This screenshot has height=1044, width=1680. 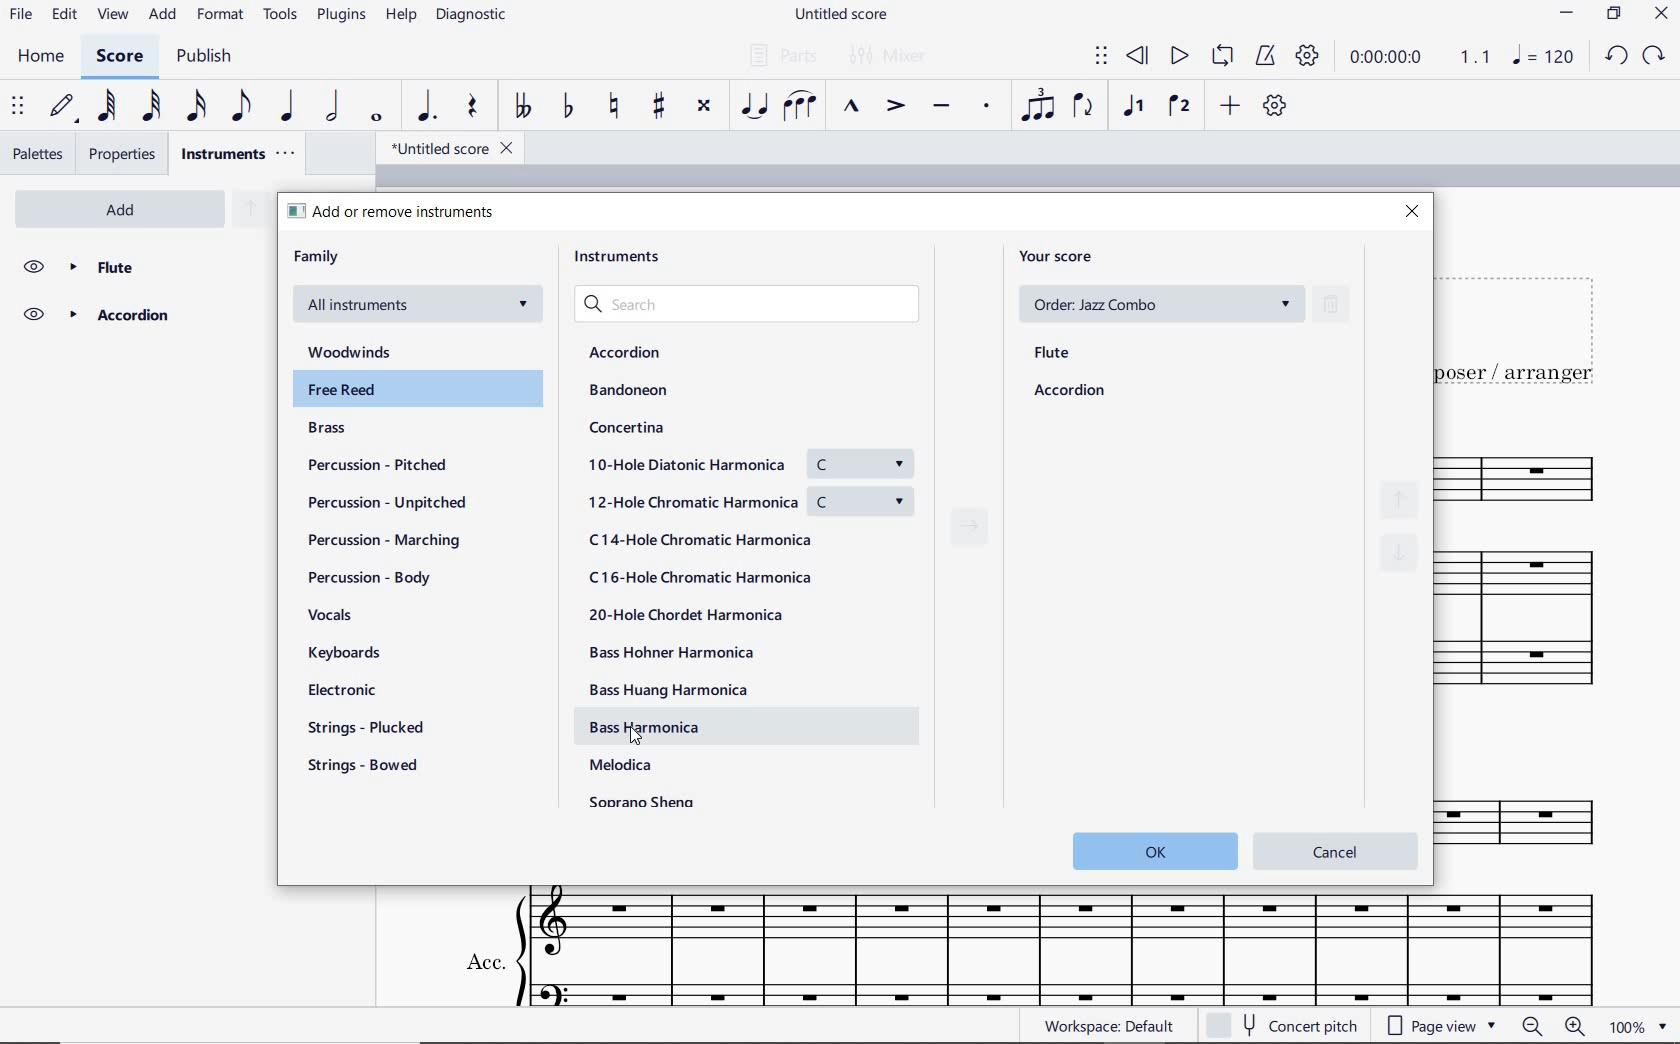 What do you see at coordinates (419, 393) in the screenshot?
I see `Free Reed` at bounding box center [419, 393].